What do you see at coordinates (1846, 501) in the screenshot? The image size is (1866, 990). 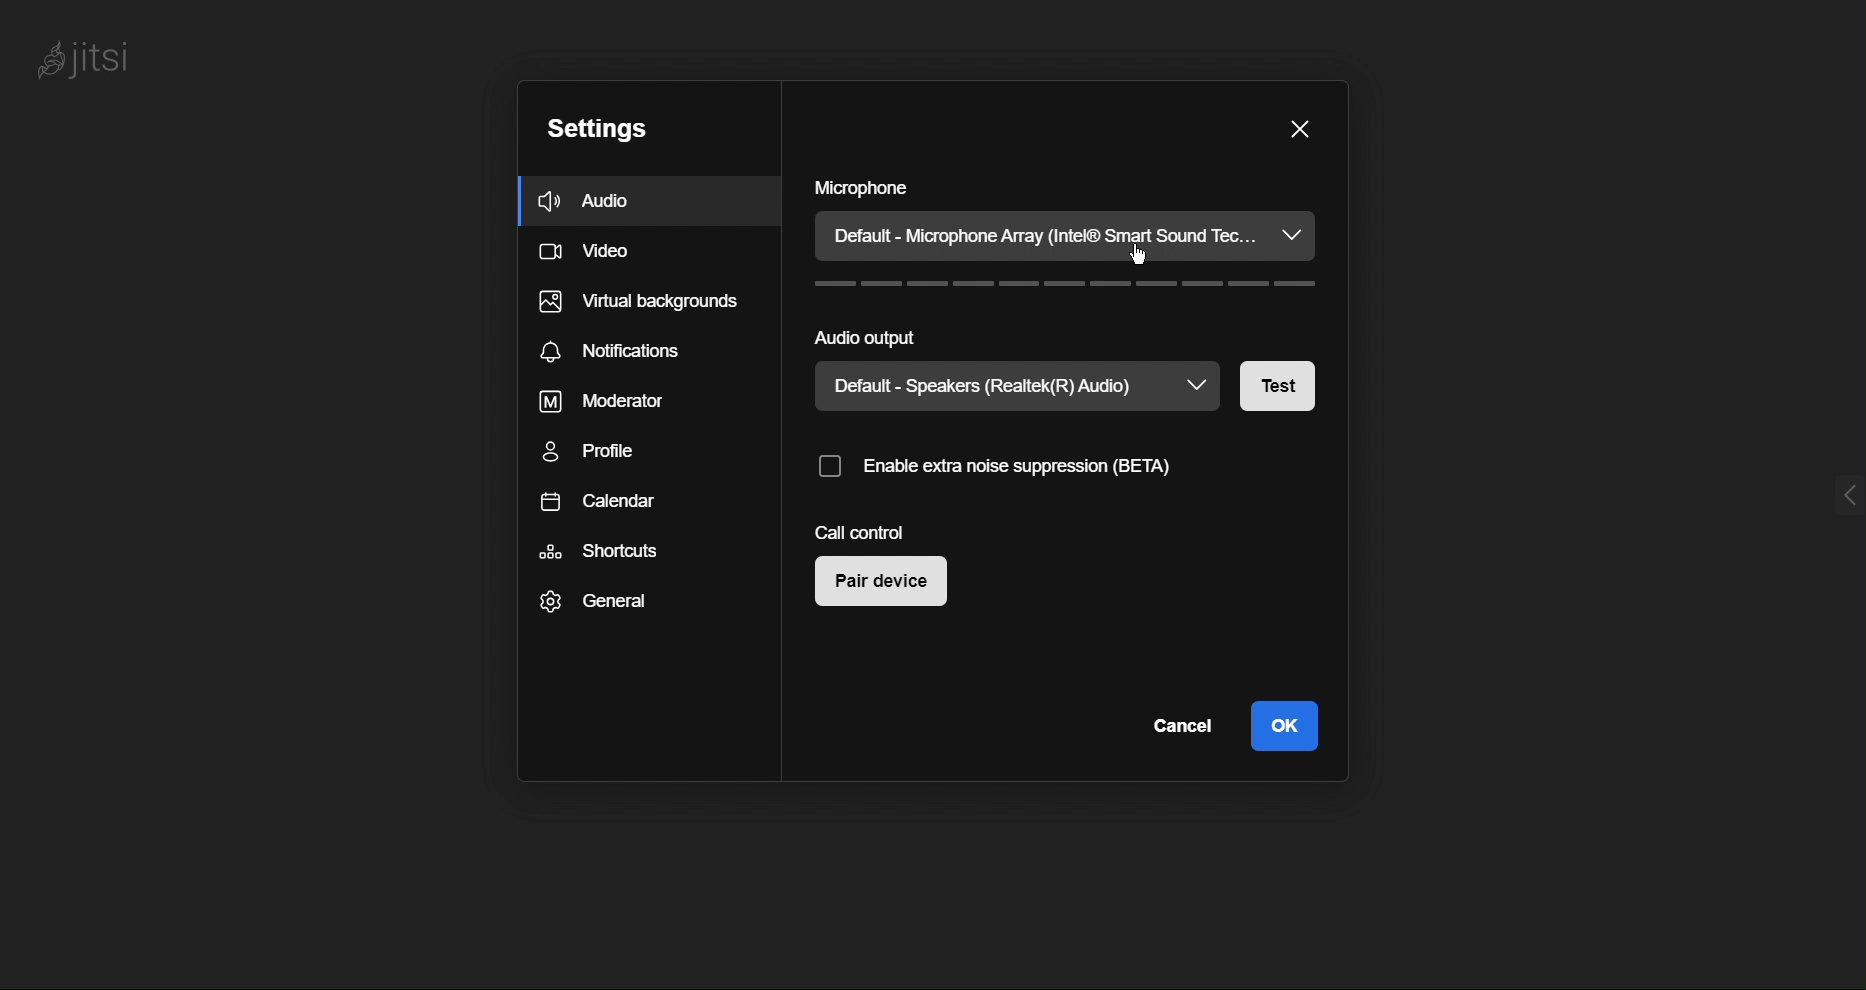 I see `menu` at bounding box center [1846, 501].